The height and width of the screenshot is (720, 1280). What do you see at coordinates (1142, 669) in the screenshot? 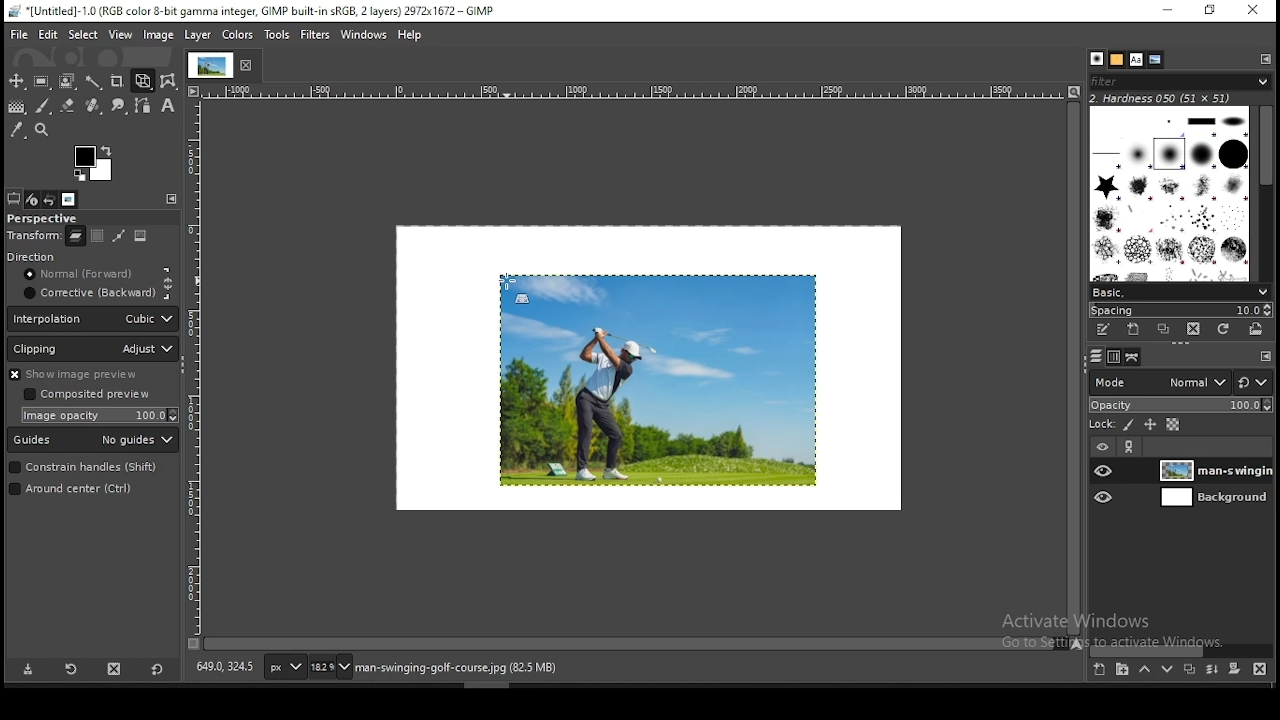
I see `move layer on step up` at bounding box center [1142, 669].